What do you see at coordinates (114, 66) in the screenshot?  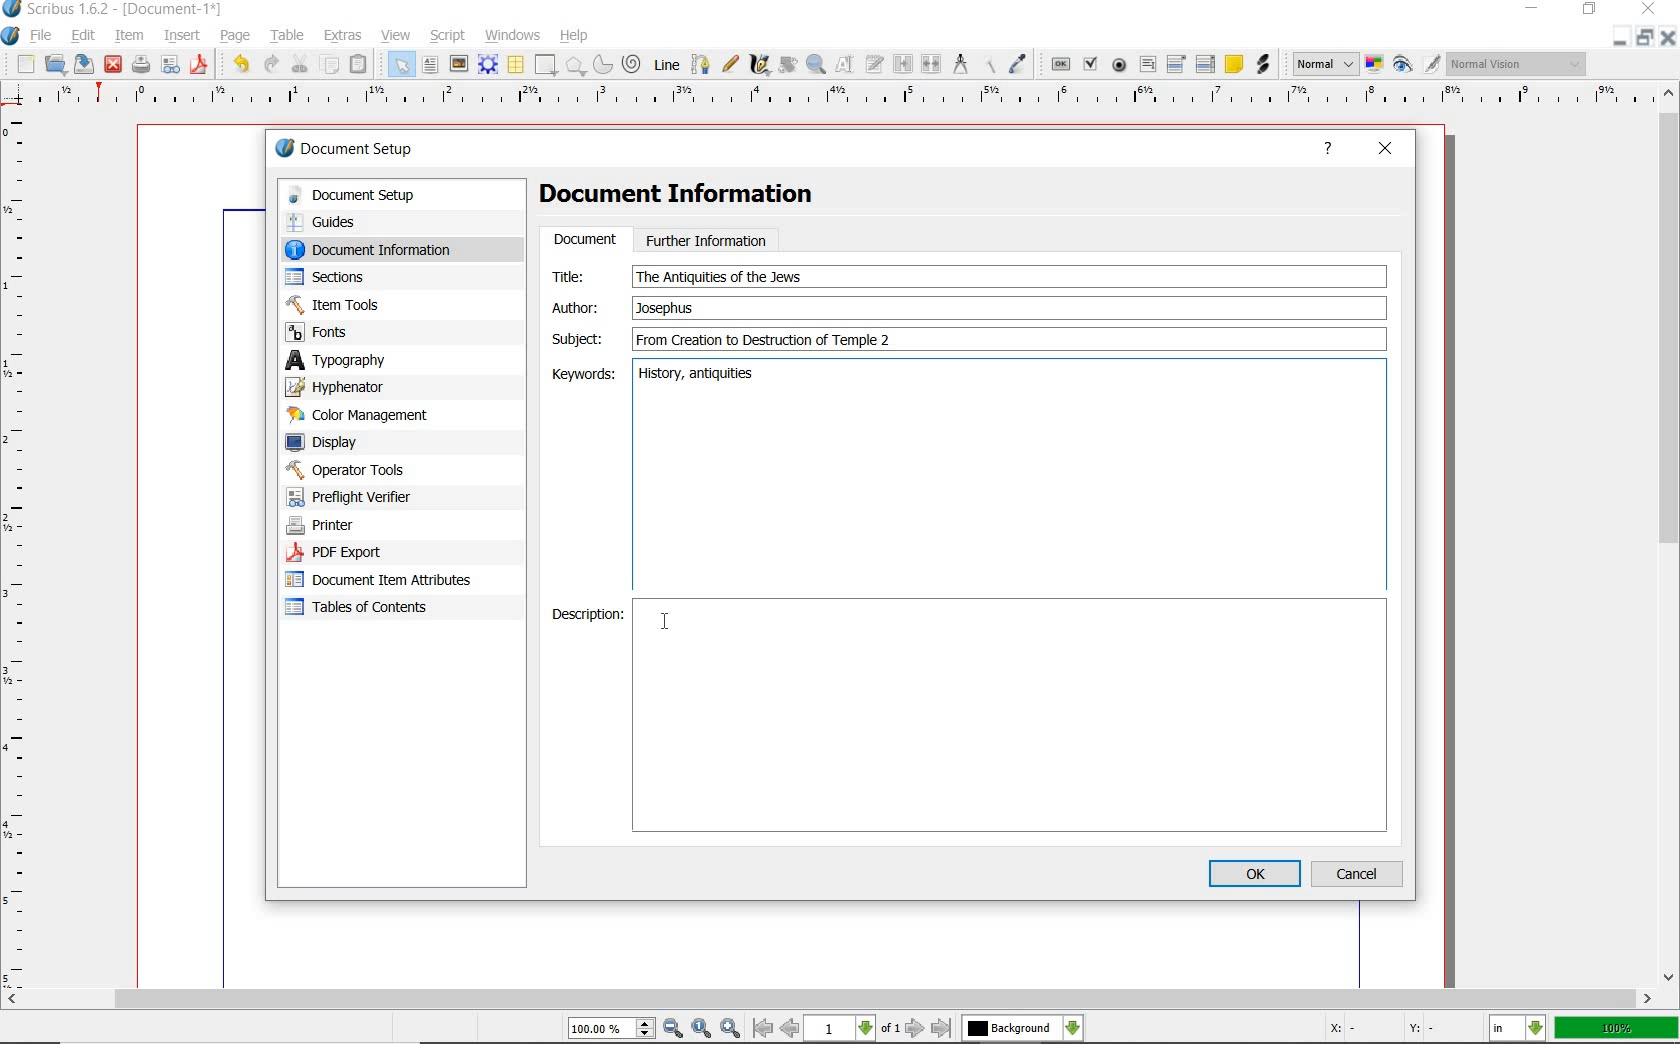 I see `close` at bounding box center [114, 66].